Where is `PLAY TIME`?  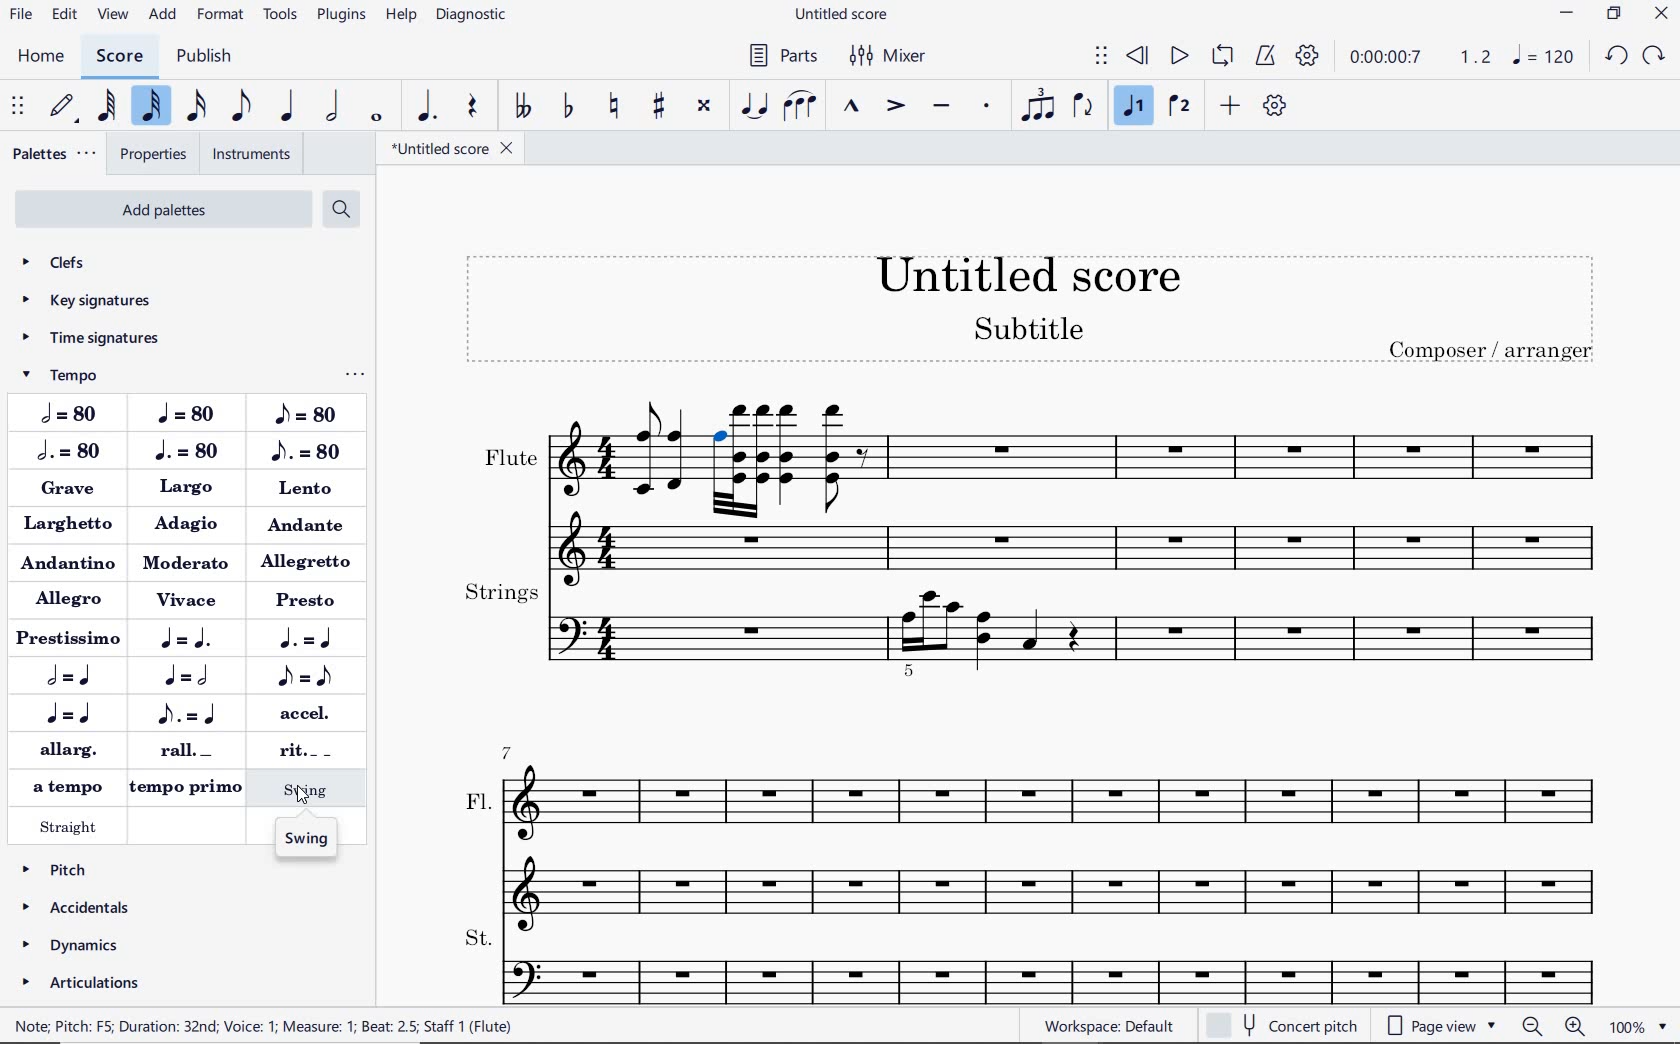 PLAY TIME is located at coordinates (1419, 57).